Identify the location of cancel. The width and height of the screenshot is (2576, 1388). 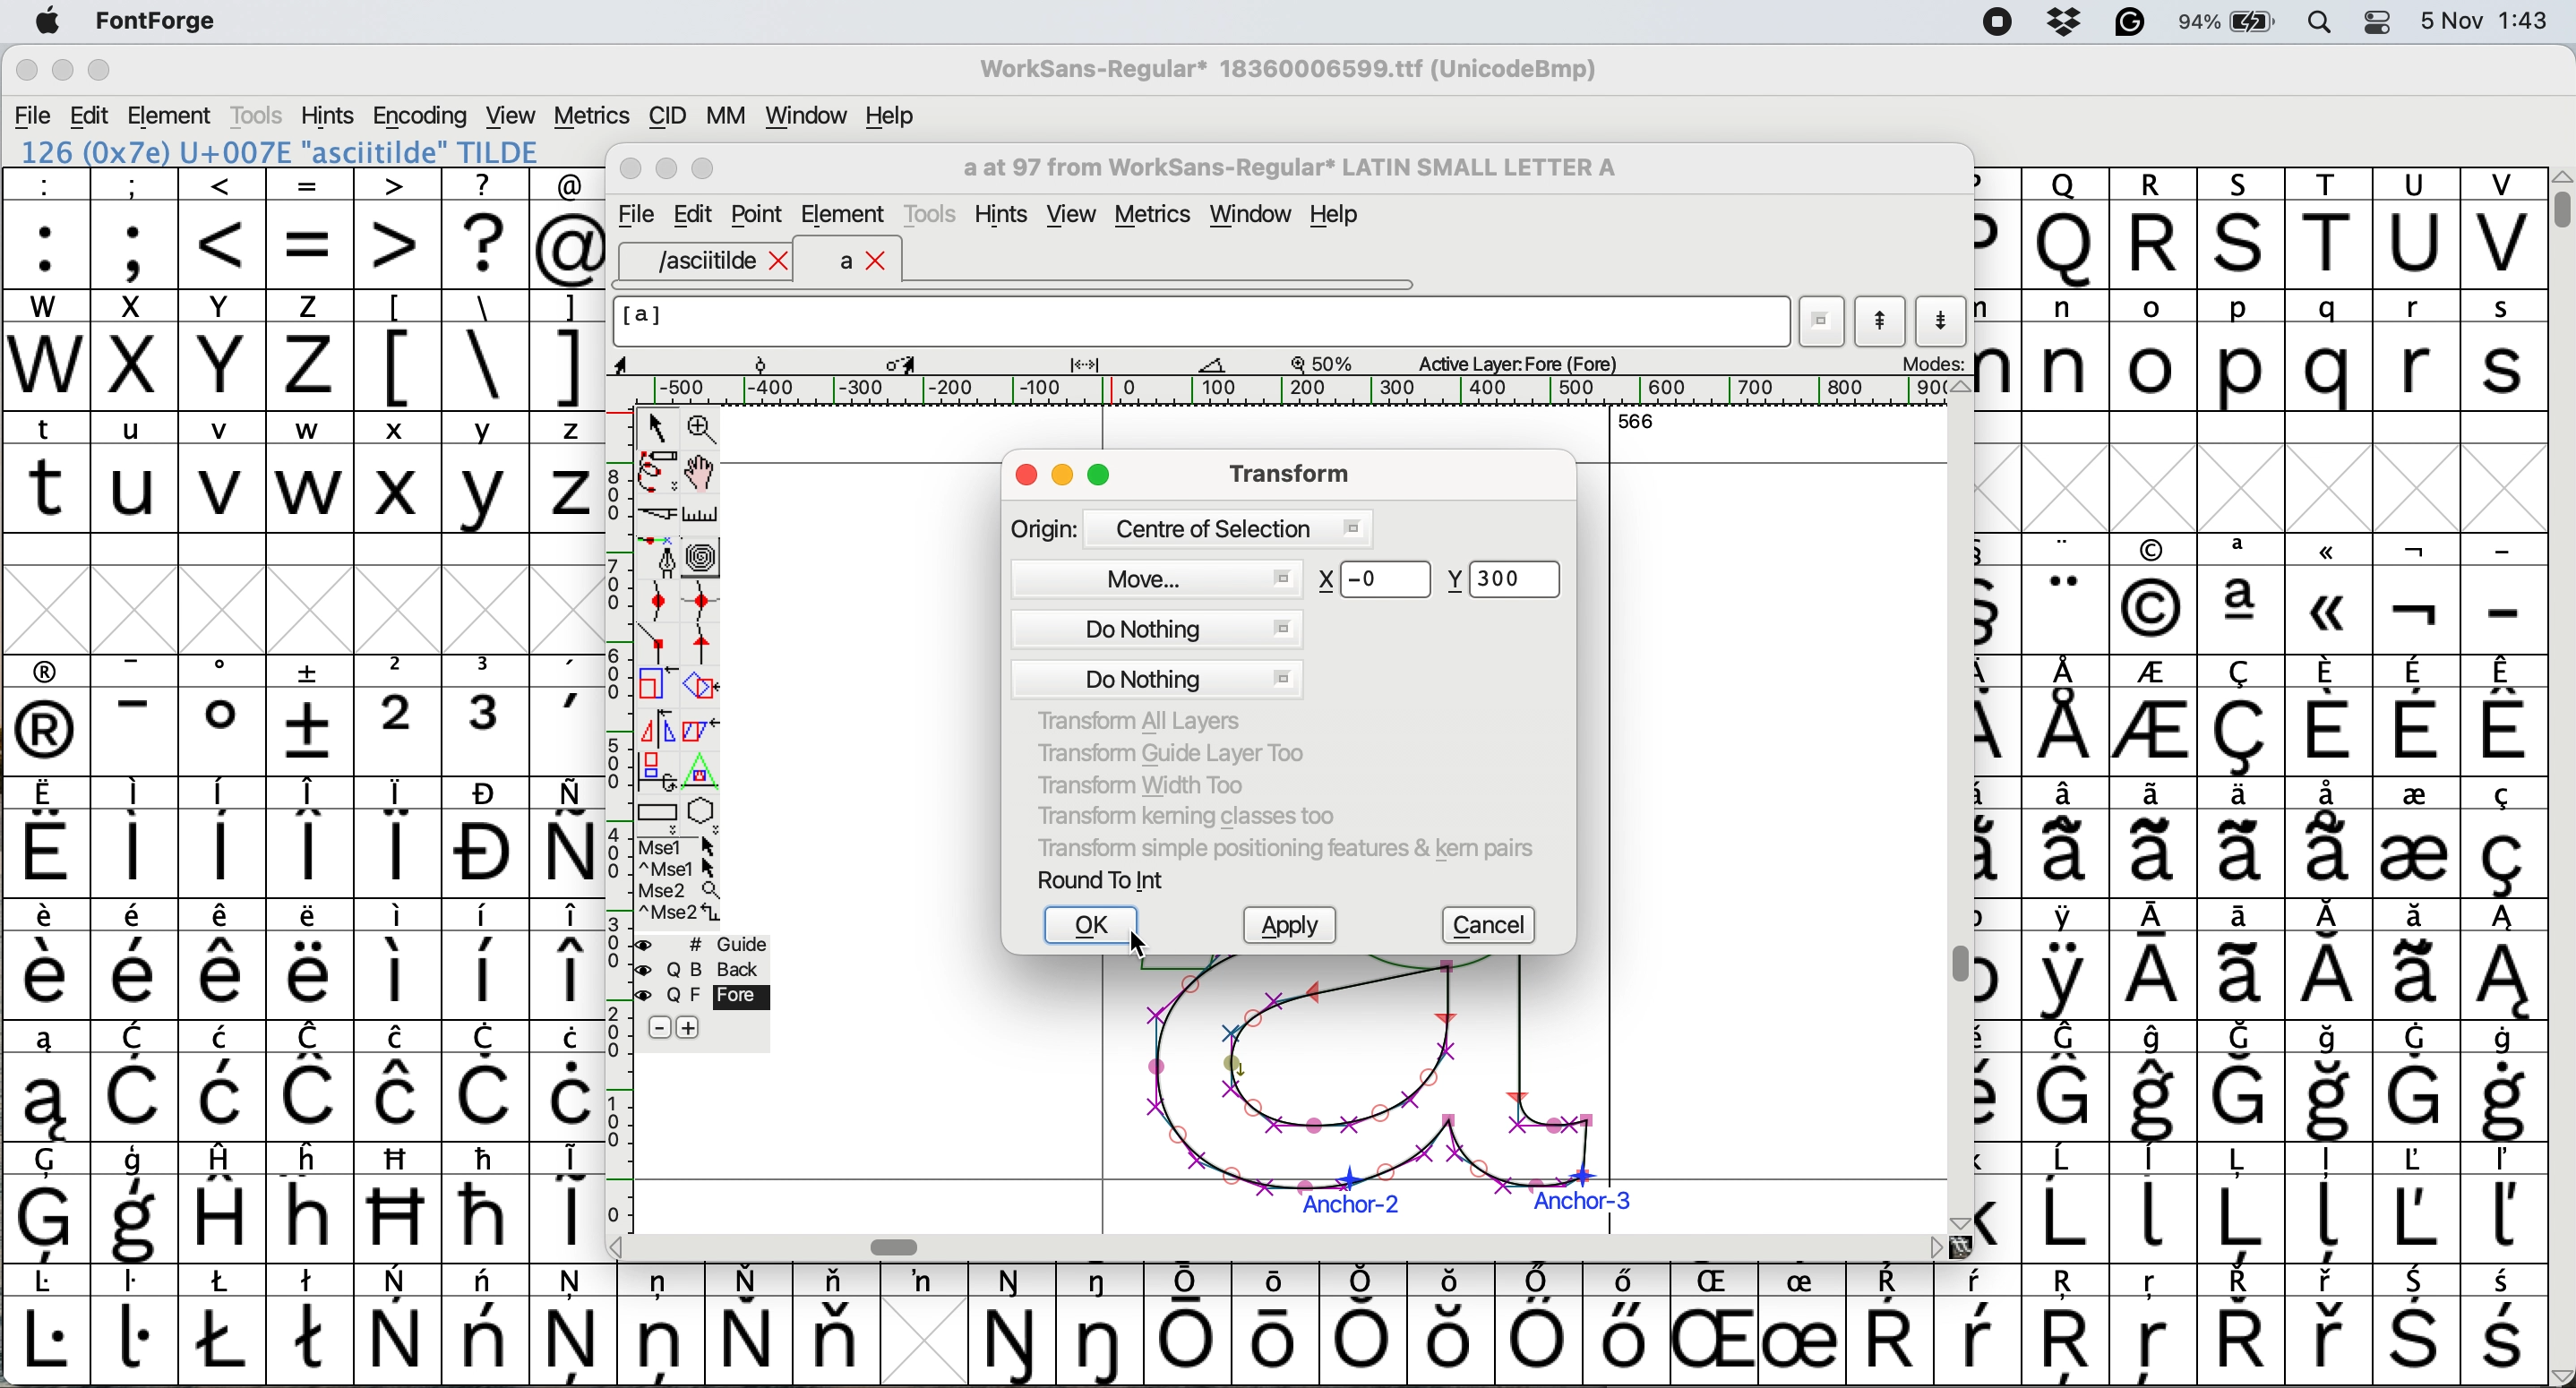
(1495, 926).